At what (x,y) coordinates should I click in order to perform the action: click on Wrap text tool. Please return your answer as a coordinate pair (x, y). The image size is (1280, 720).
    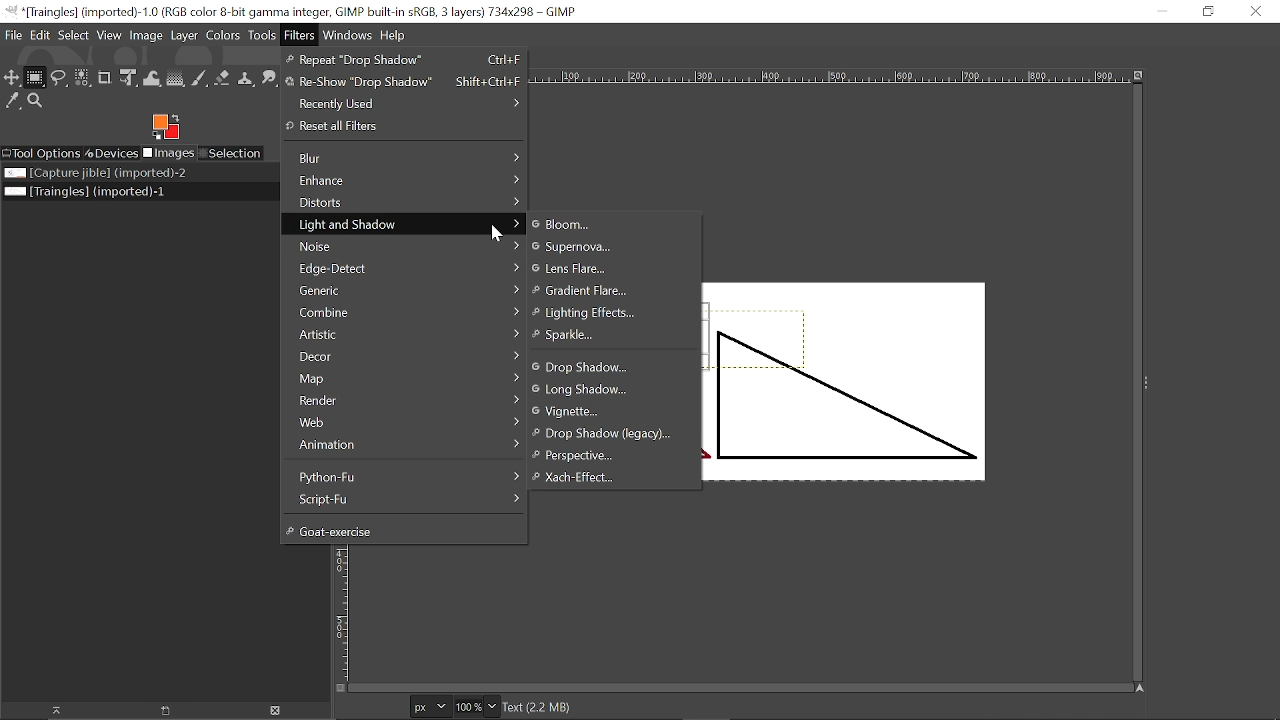
    Looking at the image, I should click on (152, 78).